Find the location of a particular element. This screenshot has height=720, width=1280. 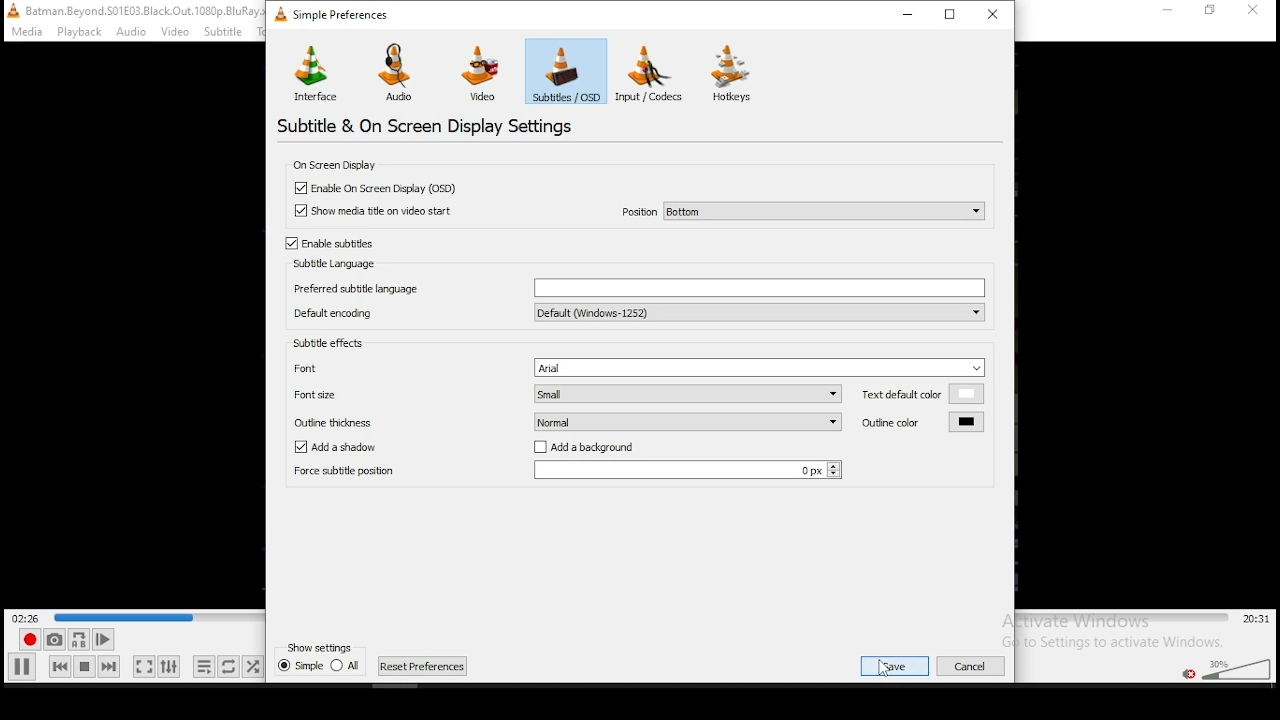

next track in playlist. Skips forward when held is located at coordinates (108, 666).